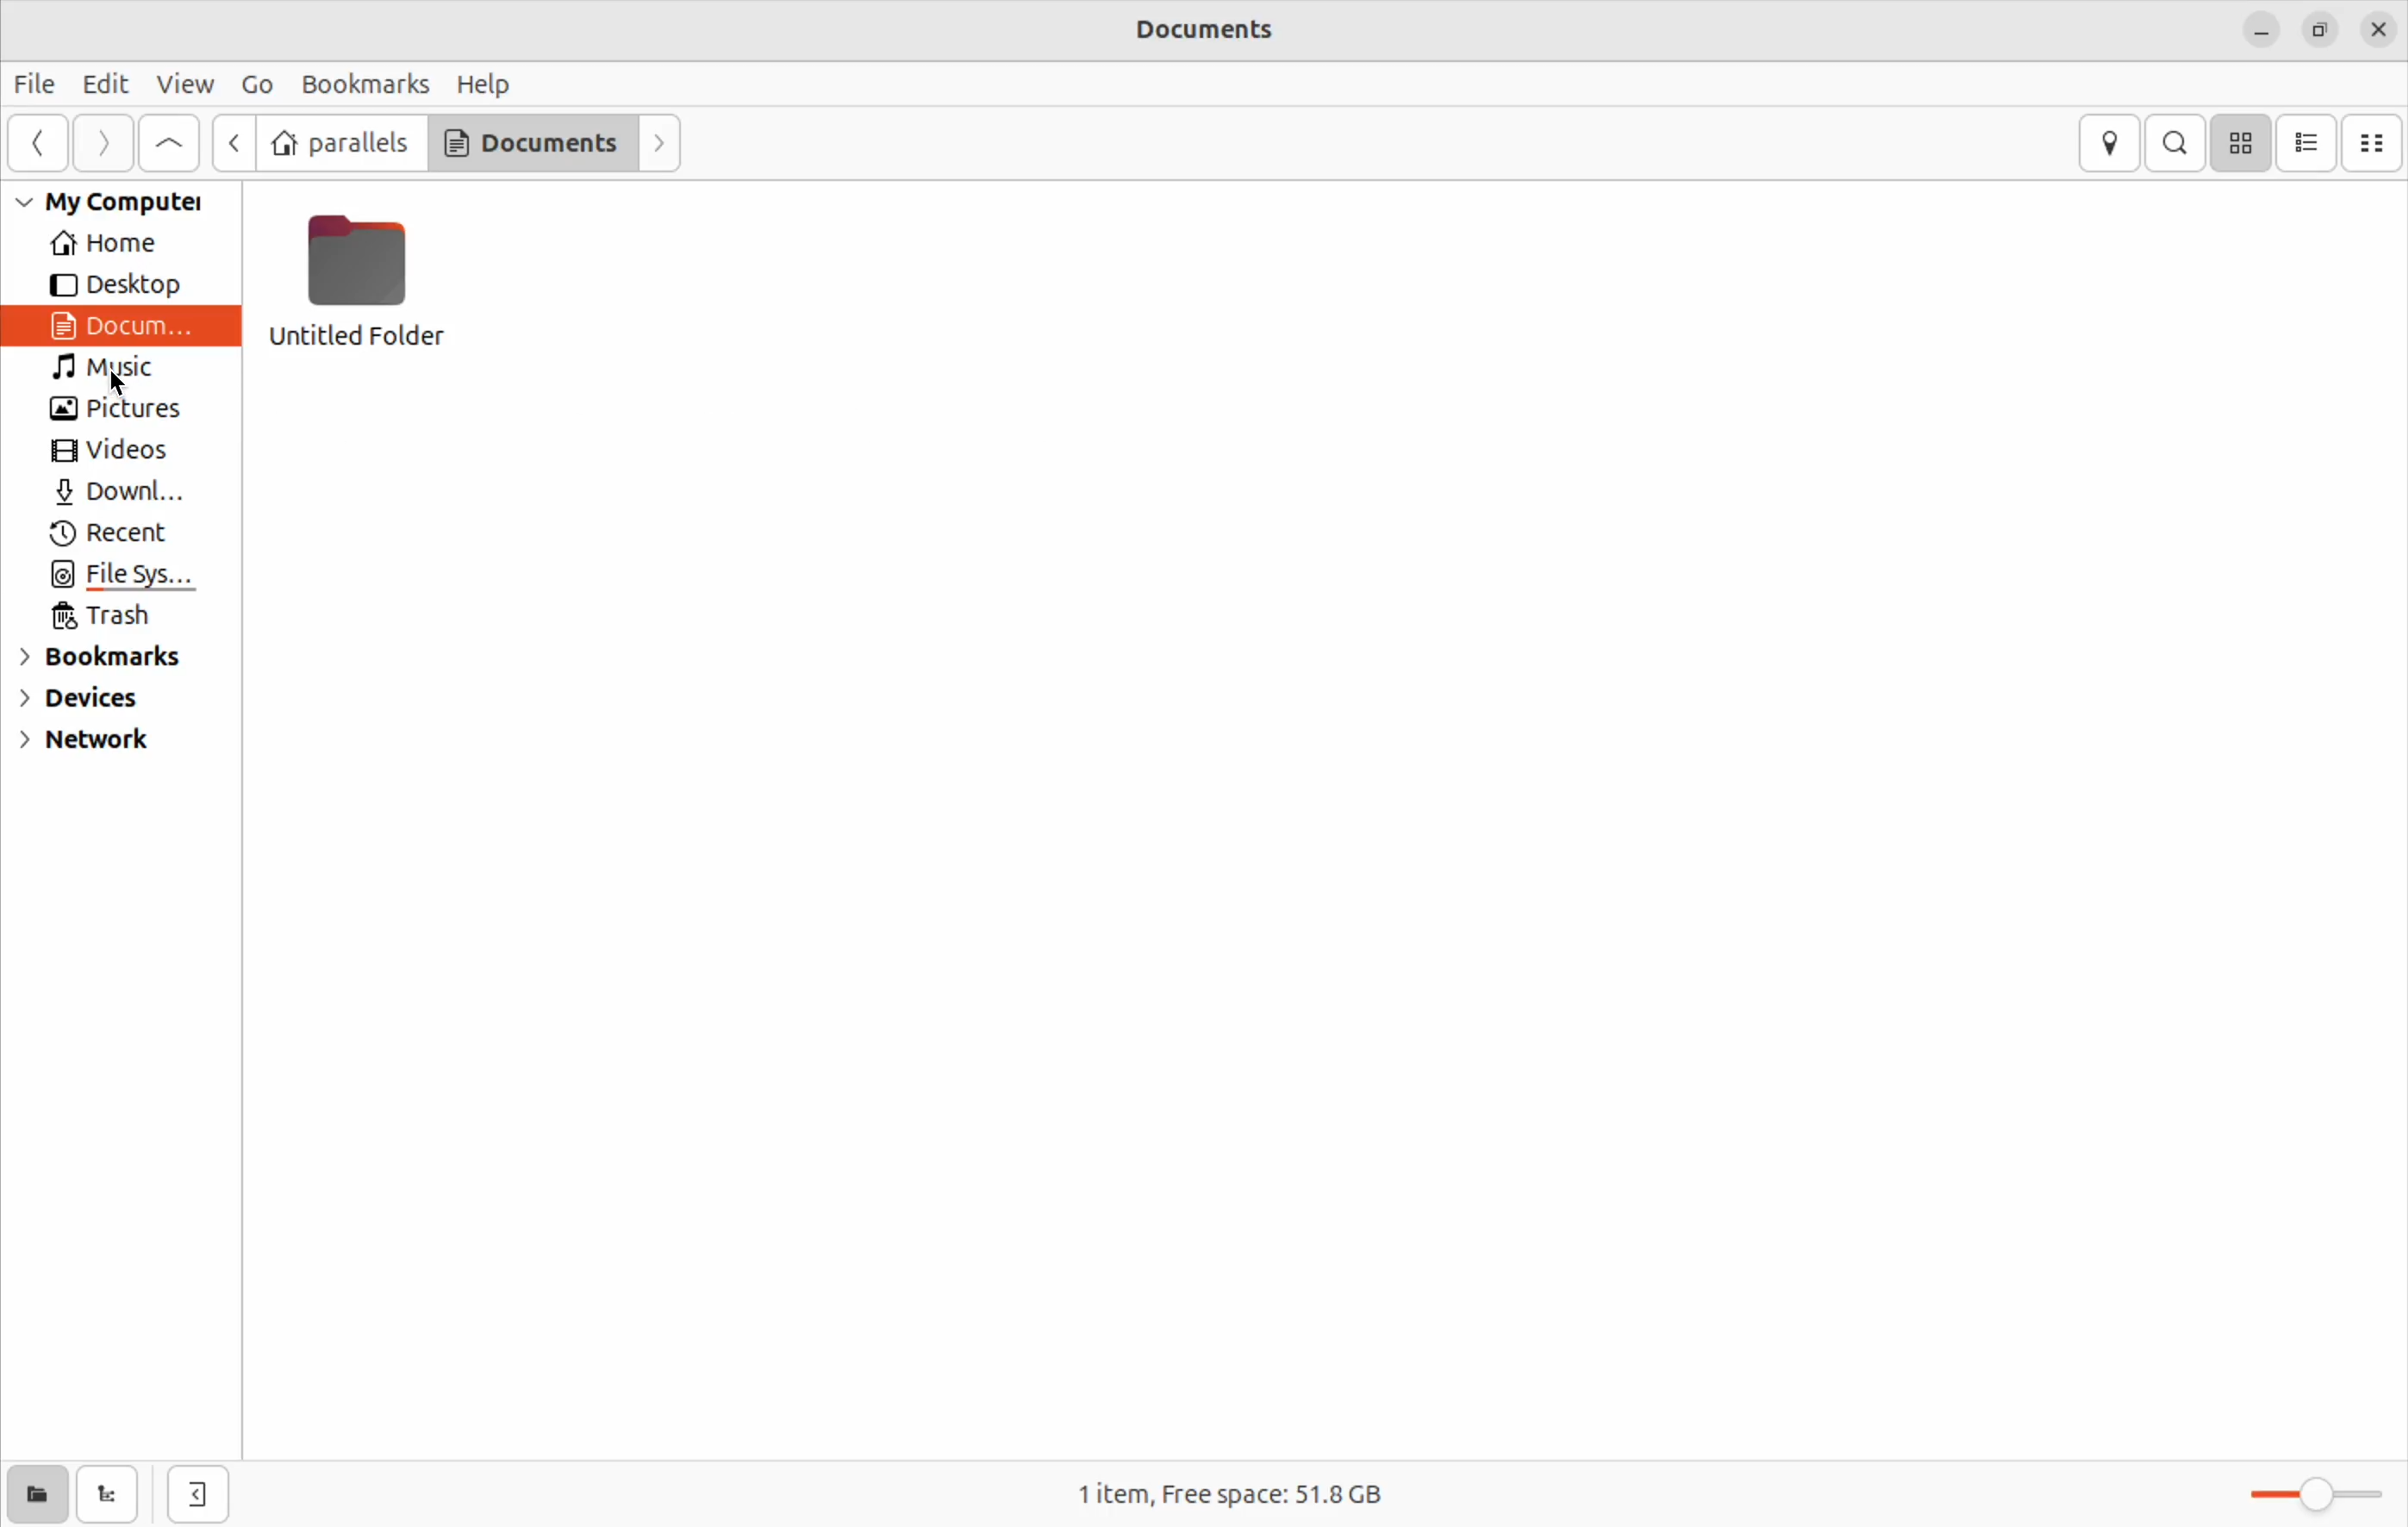  What do you see at coordinates (2111, 140) in the screenshot?
I see `location` at bounding box center [2111, 140].